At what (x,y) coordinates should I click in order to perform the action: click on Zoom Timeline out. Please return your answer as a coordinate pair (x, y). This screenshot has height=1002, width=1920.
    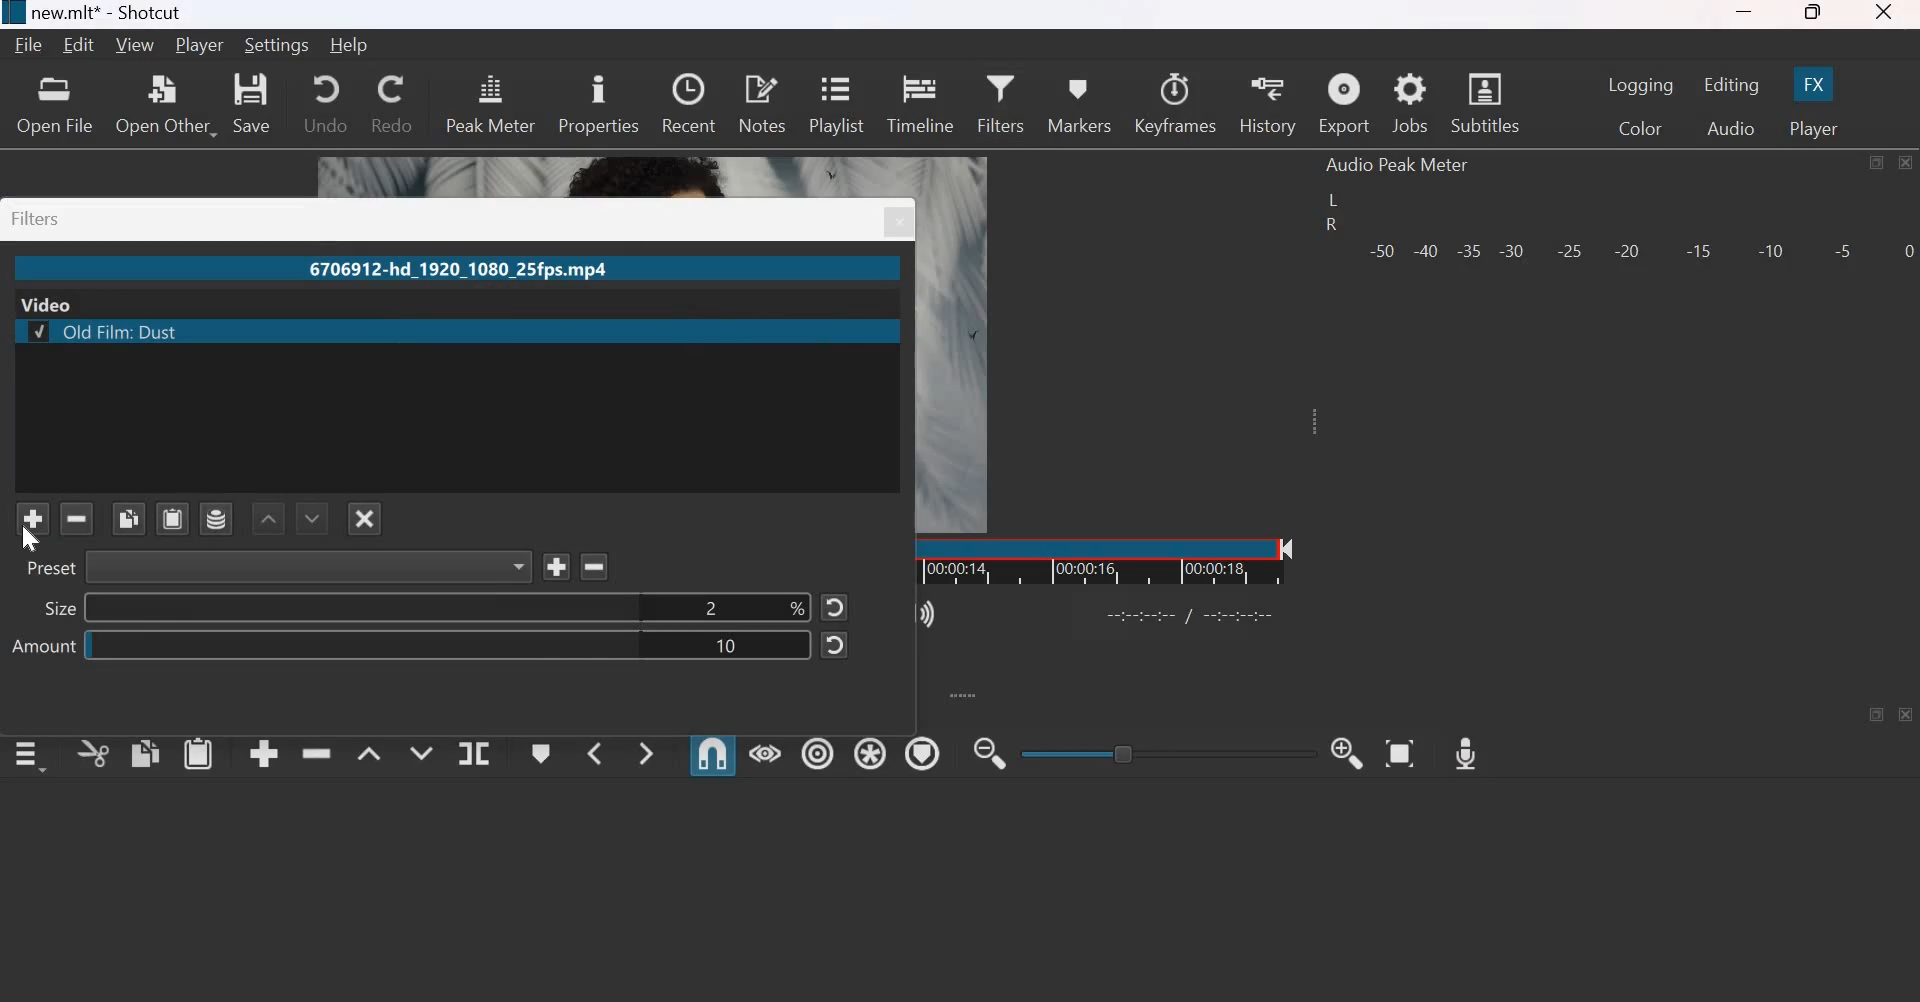
    Looking at the image, I should click on (992, 753).